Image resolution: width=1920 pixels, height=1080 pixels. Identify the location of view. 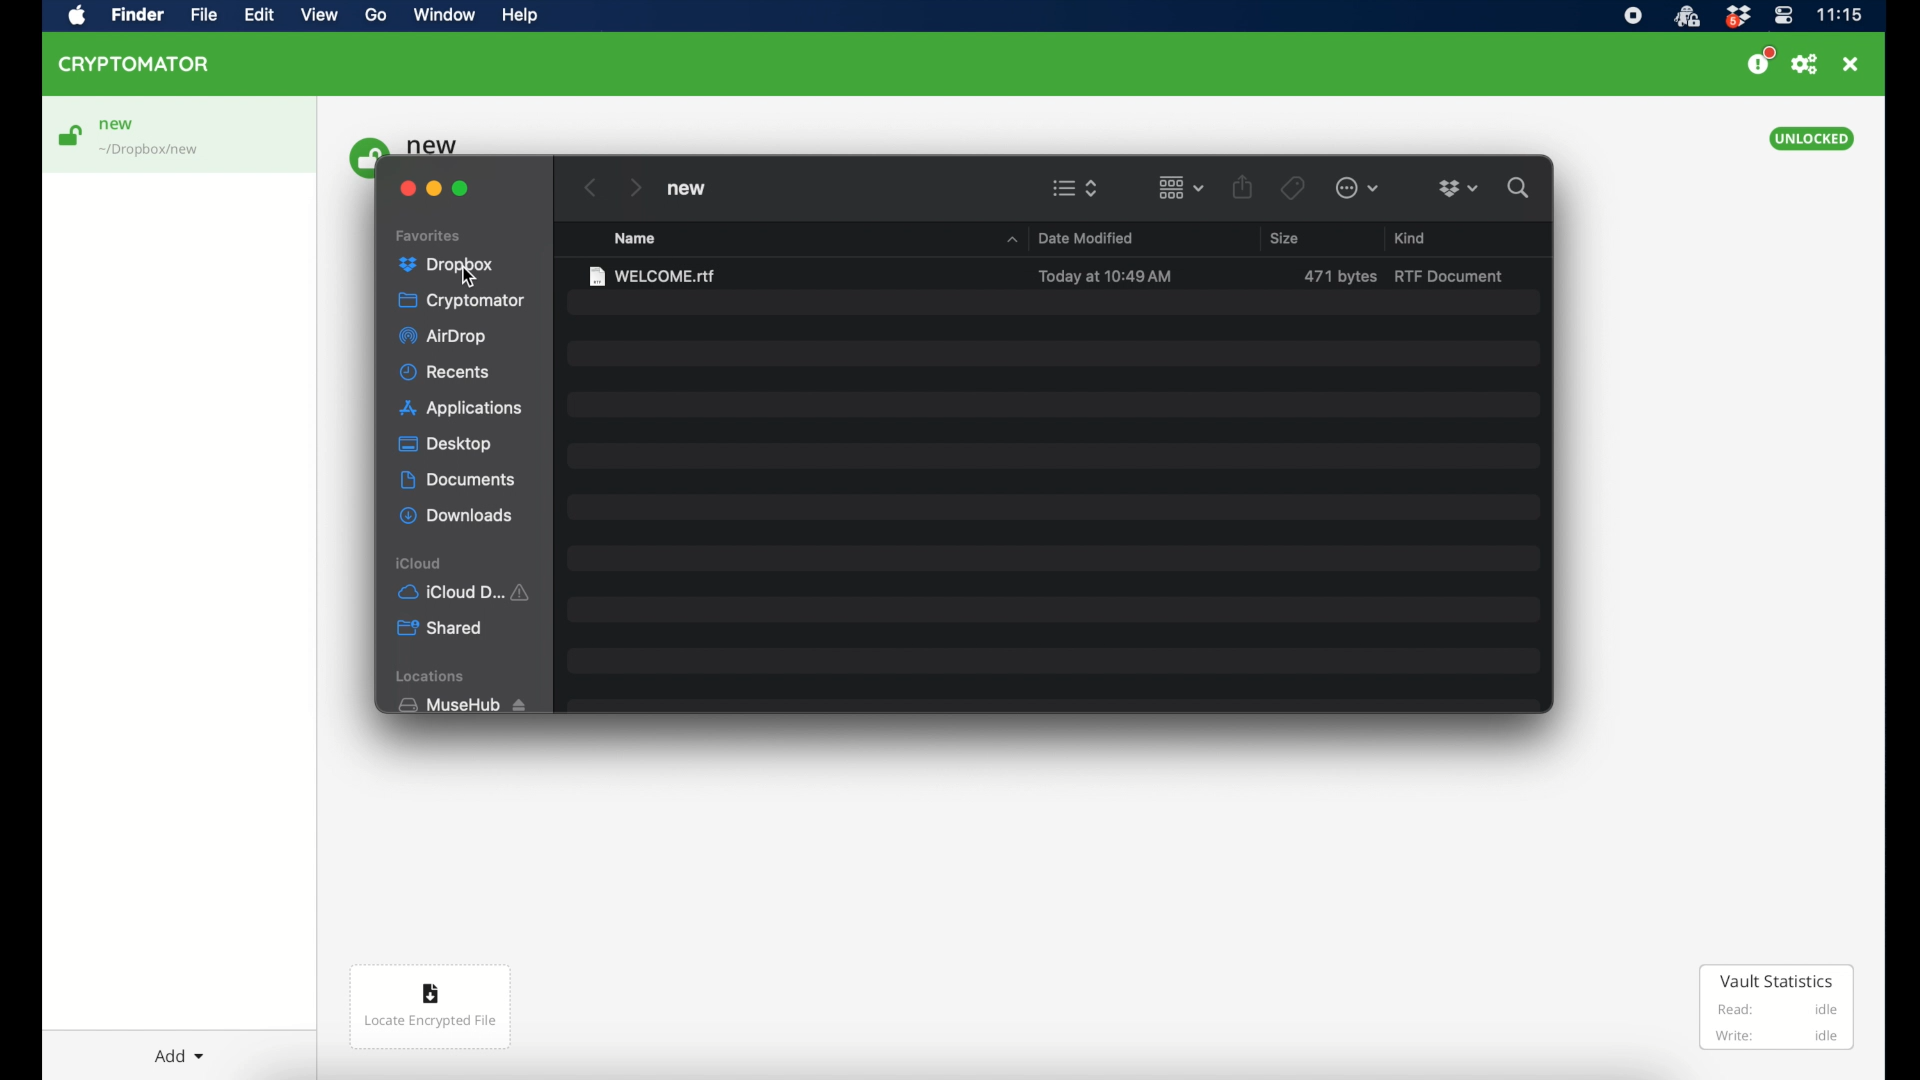
(319, 15).